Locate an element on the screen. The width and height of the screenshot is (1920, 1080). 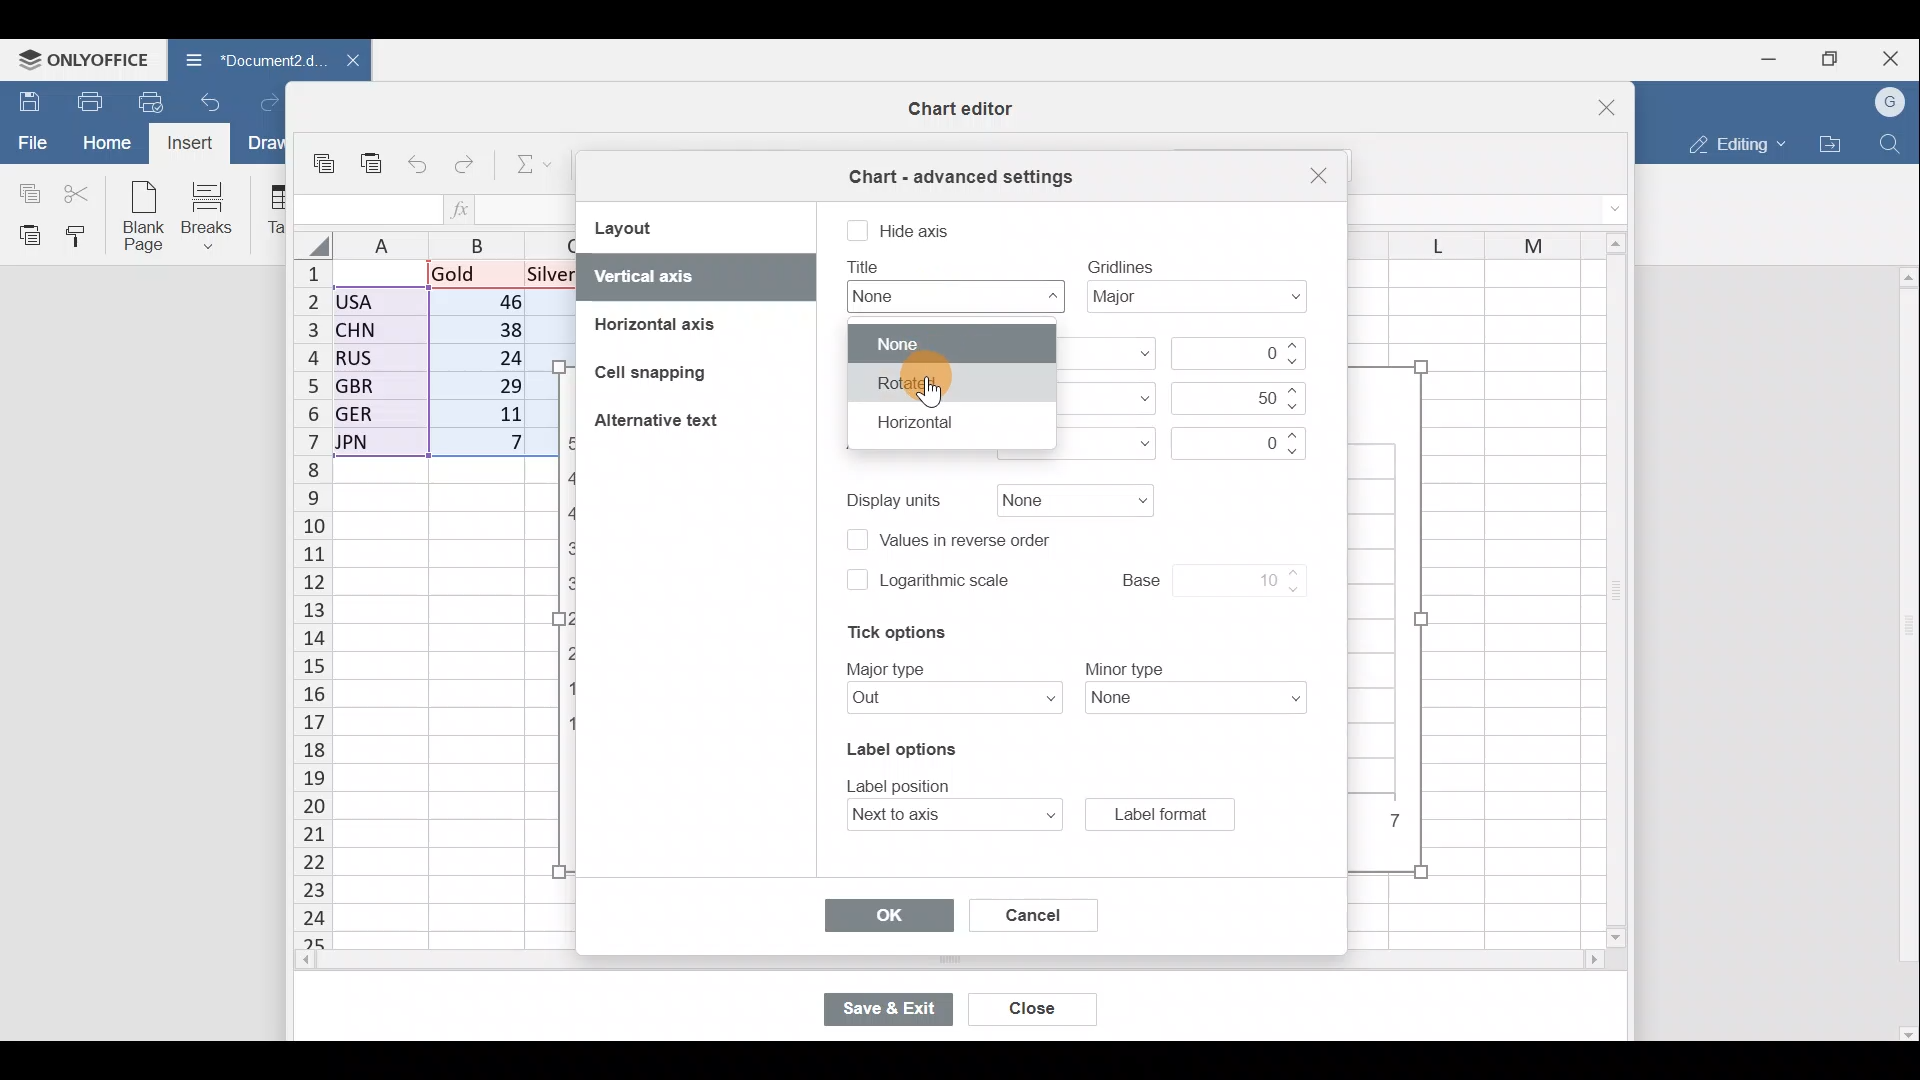
Maximum value is located at coordinates (1246, 396).